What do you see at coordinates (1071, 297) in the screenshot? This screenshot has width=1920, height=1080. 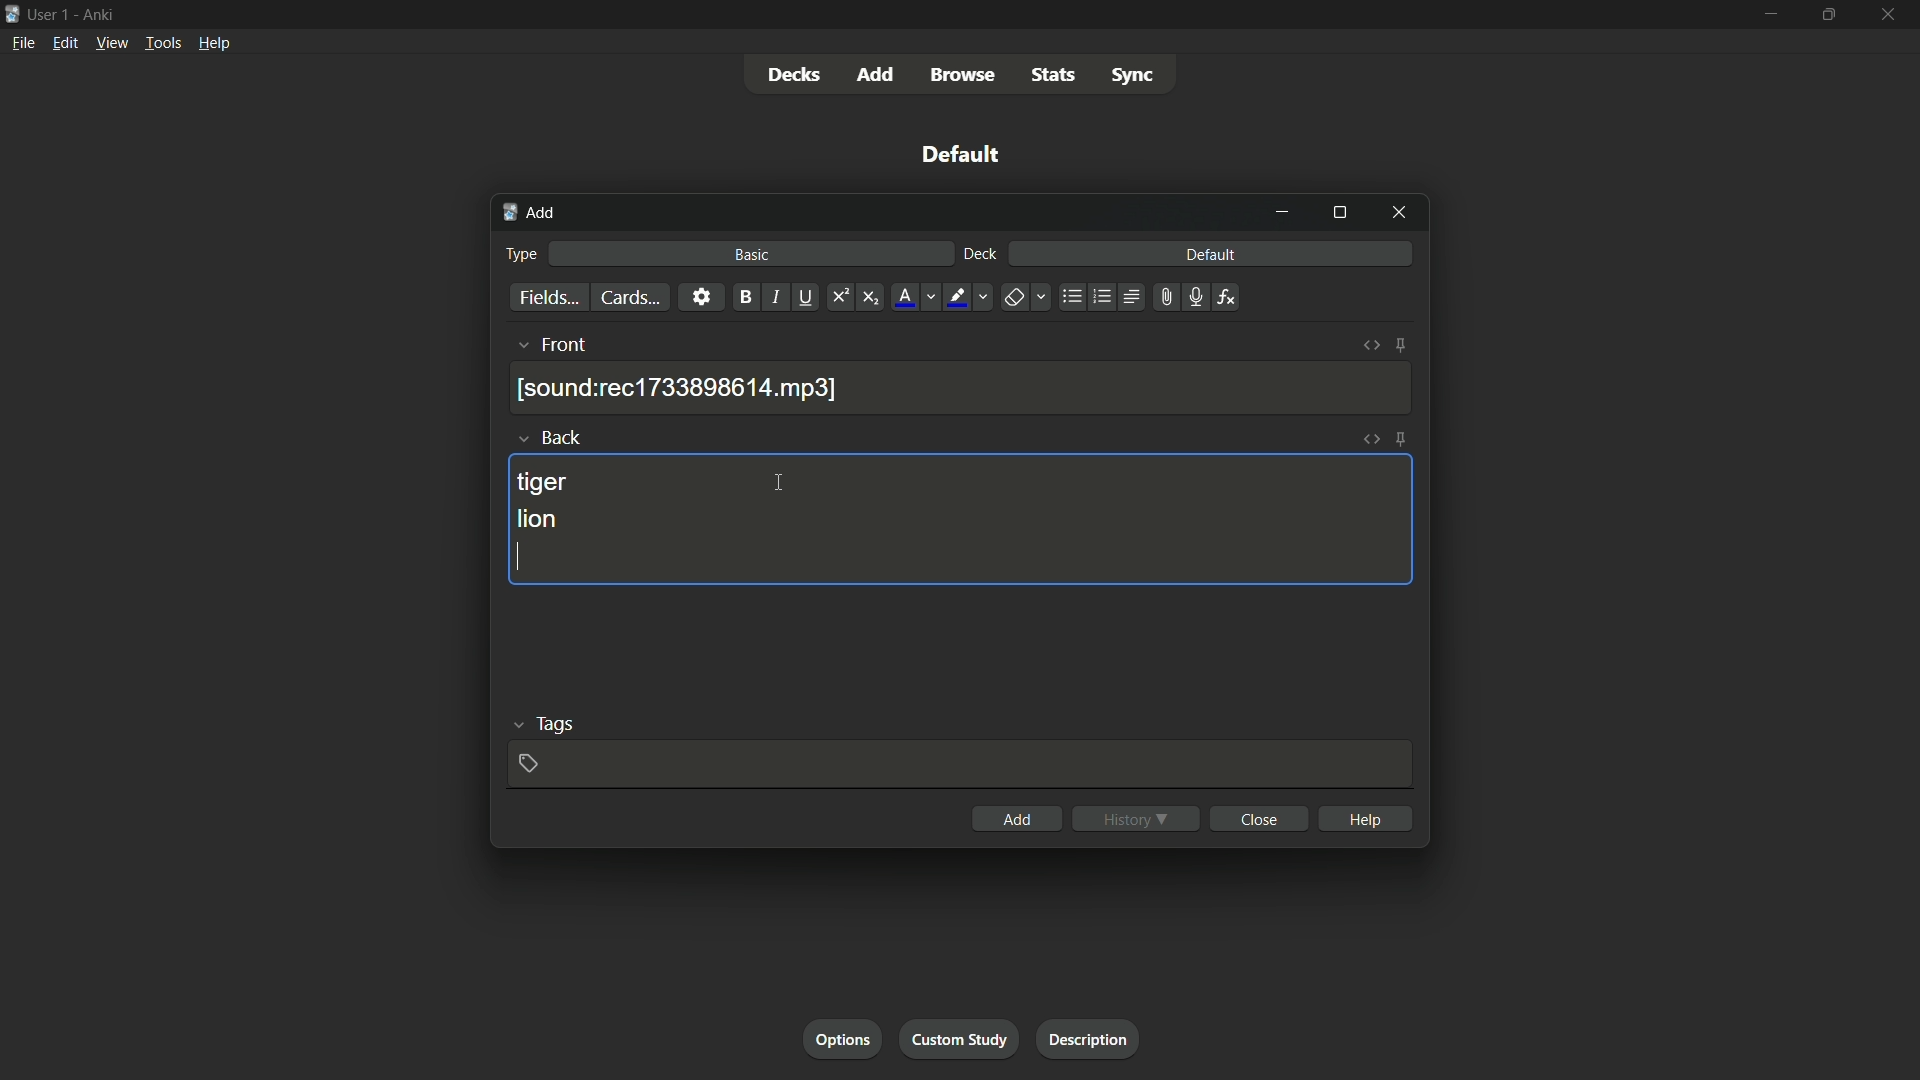 I see `unordered list` at bounding box center [1071, 297].